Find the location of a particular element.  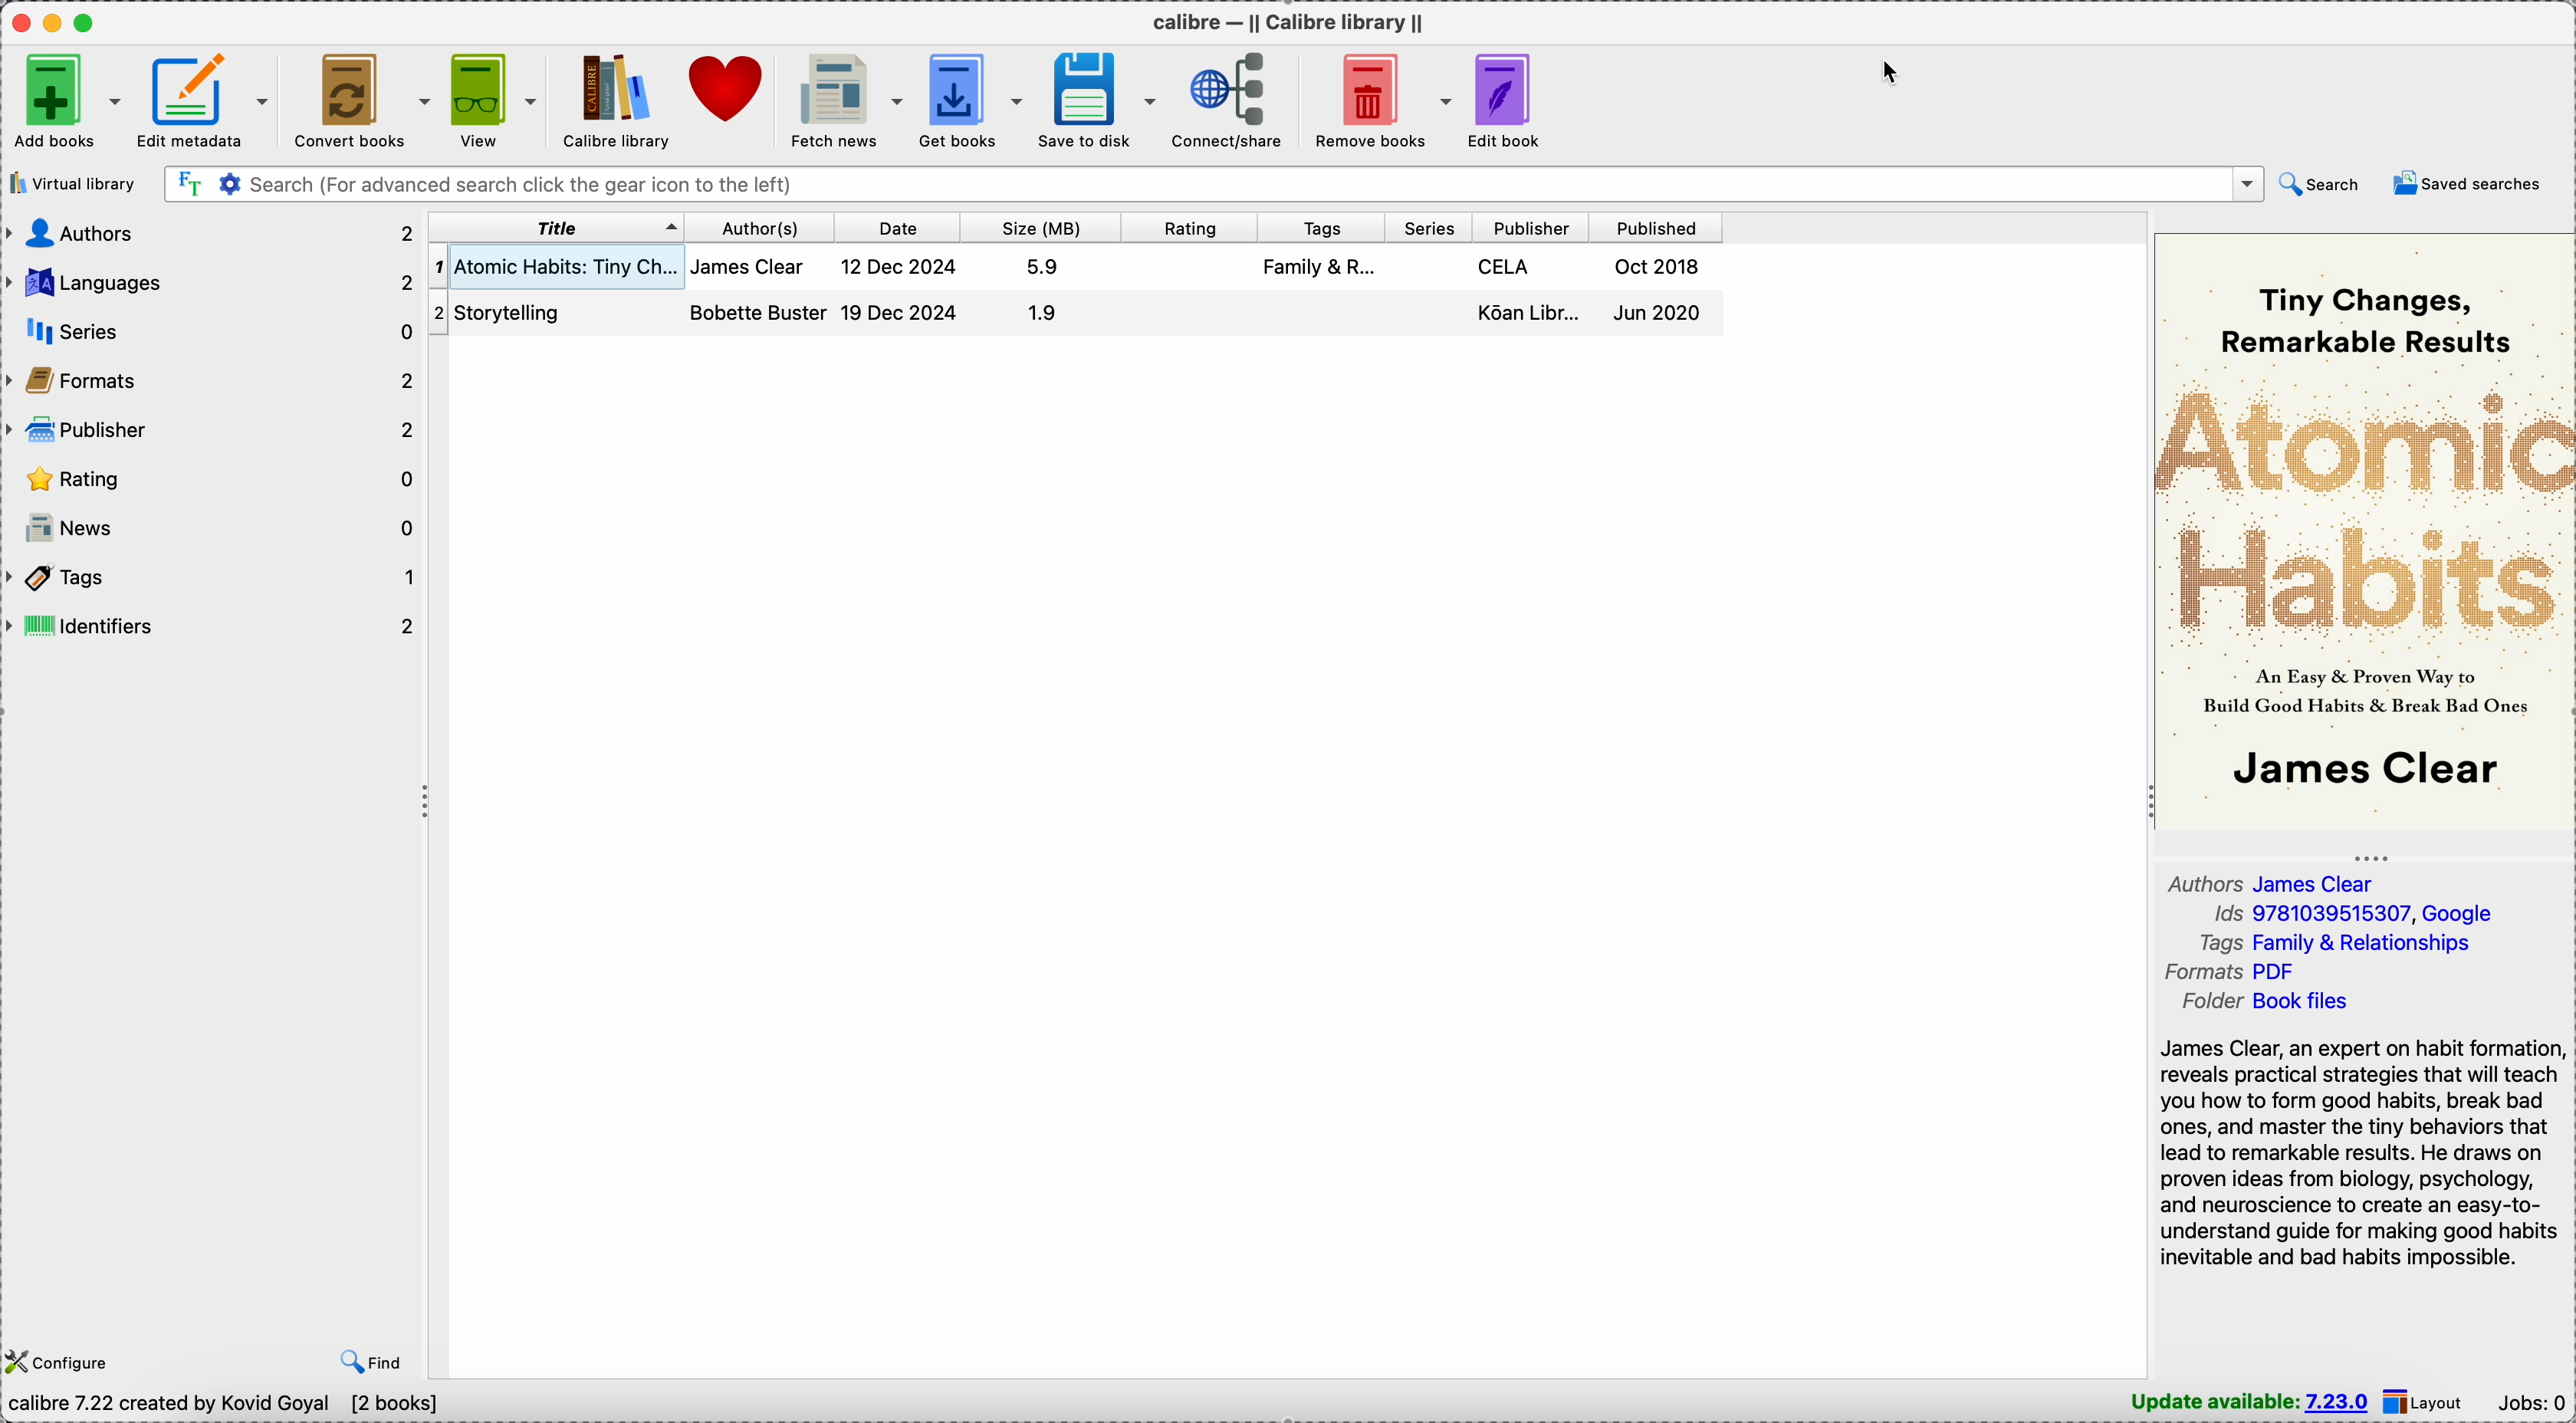

drag handle is located at coordinates (427, 803).